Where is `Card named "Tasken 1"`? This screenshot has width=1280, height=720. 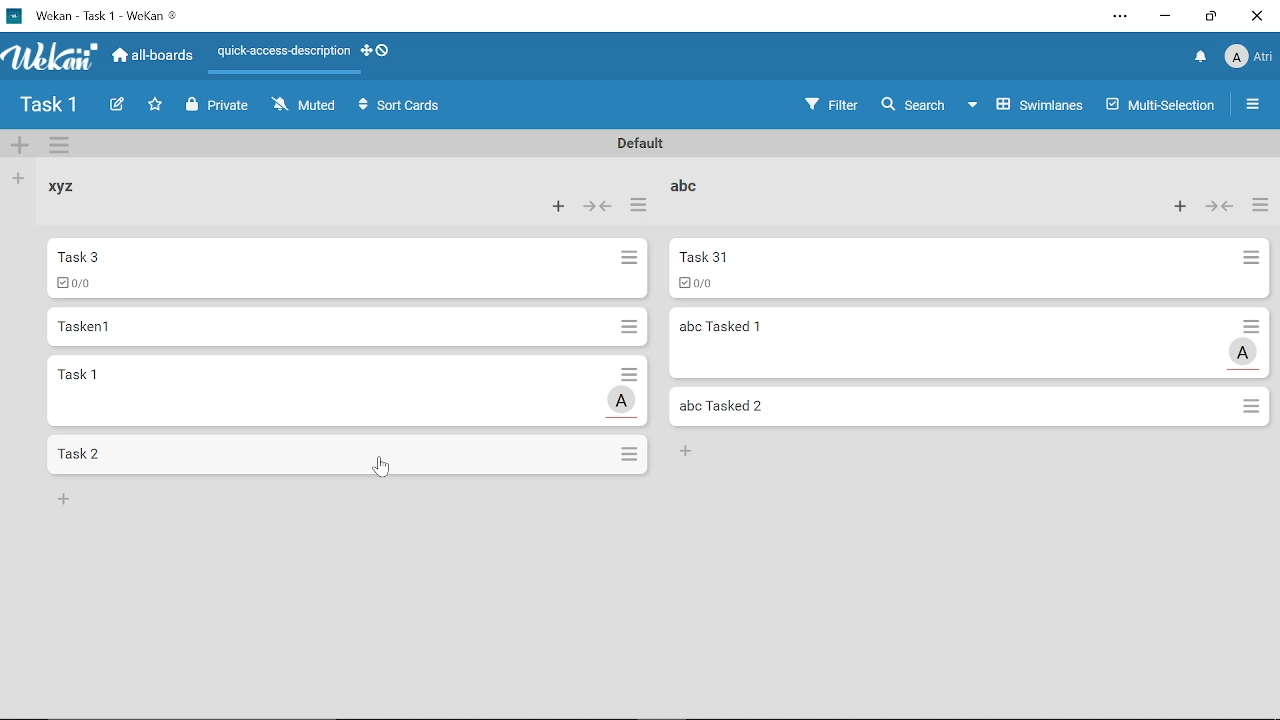 Card named "Tasken 1" is located at coordinates (326, 326).